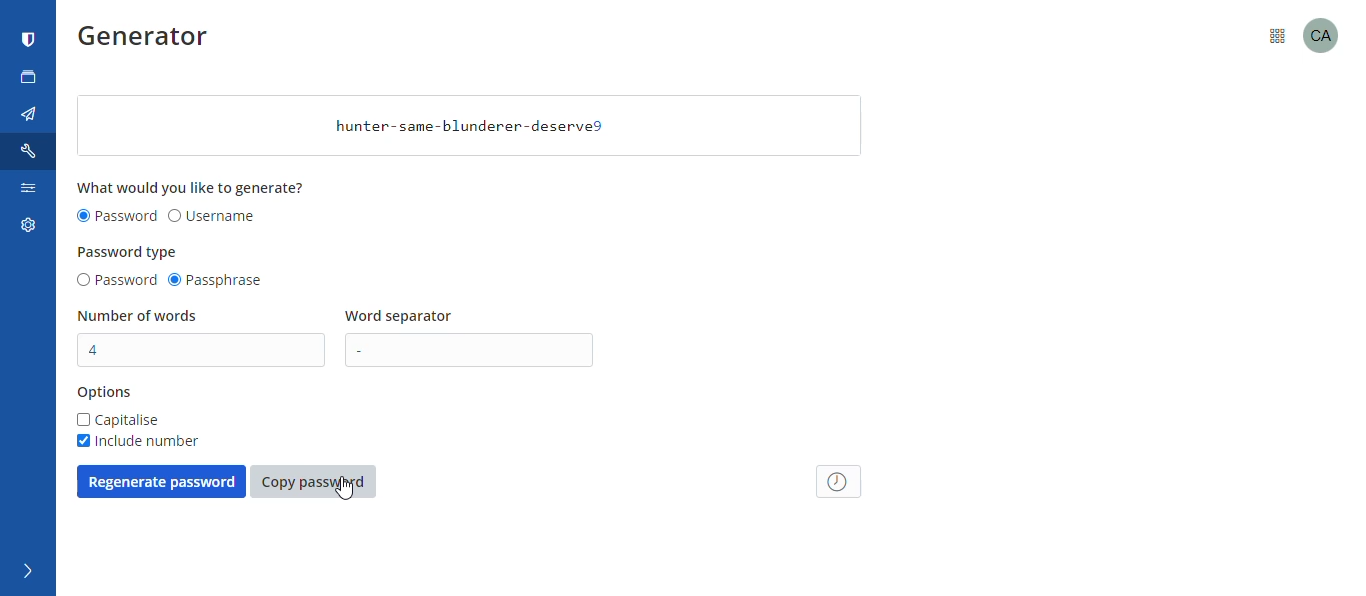  Describe the element at coordinates (345, 488) in the screenshot. I see `cursor` at that location.